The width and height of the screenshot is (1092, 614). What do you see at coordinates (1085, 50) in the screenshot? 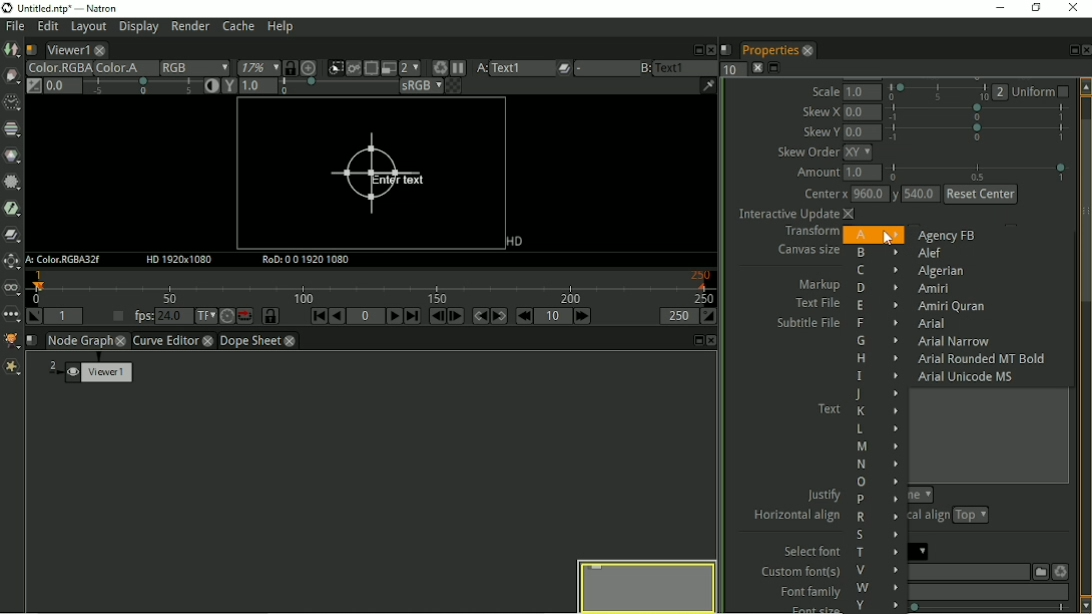
I see `Close` at bounding box center [1085, 50].